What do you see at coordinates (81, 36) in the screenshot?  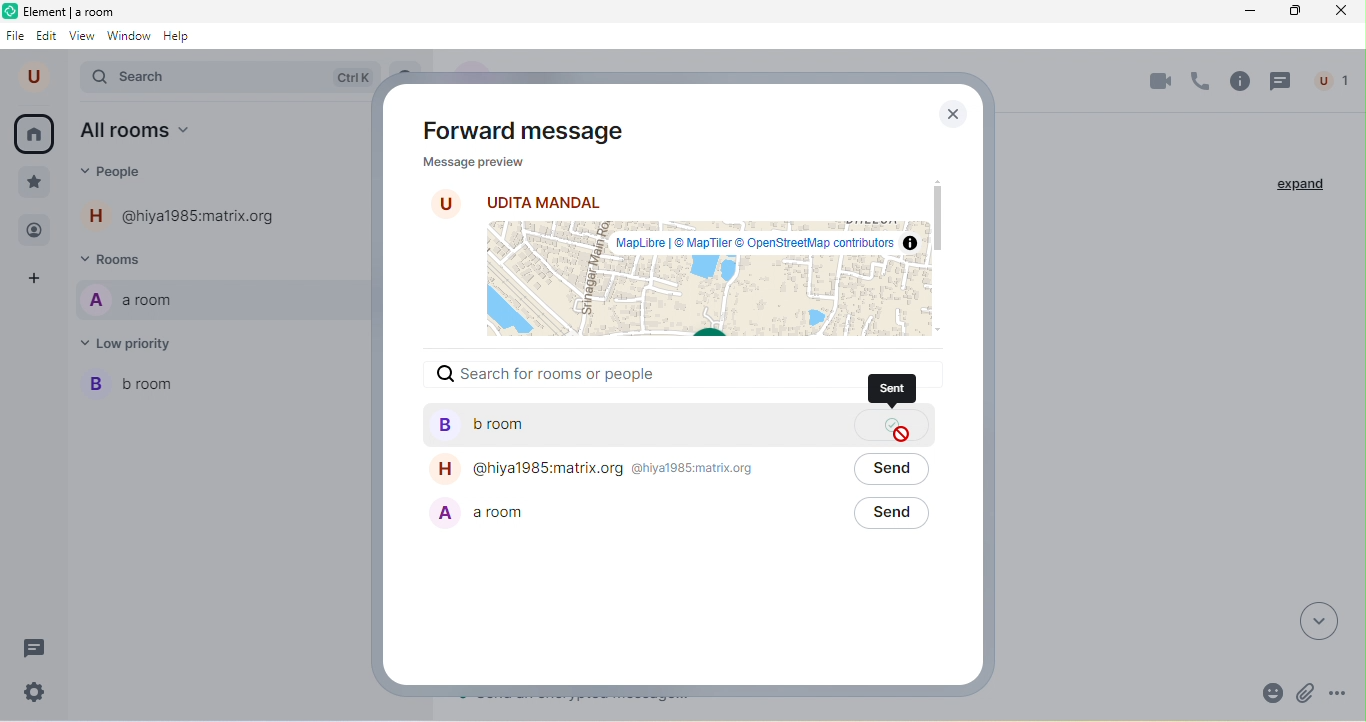 I see `view` at bounding box center [81, 36].